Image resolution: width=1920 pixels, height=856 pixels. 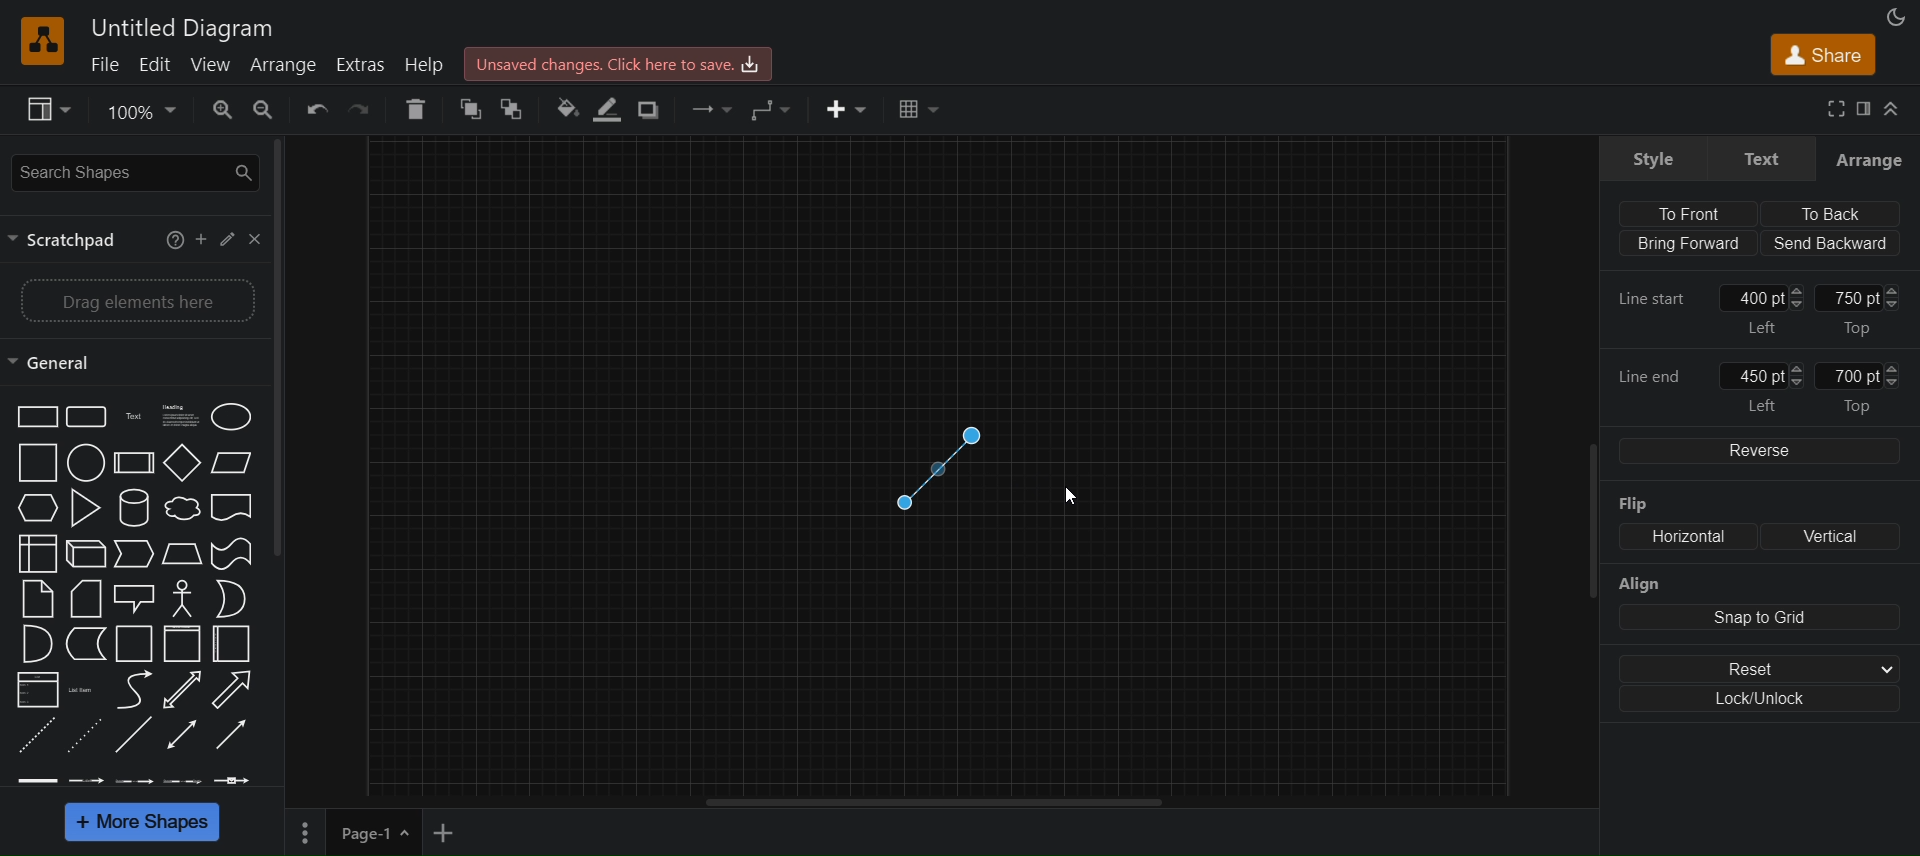 What do you see at coordinates (199, 237) in the screenshot?
I see `add` at bounding box center [199, 237].